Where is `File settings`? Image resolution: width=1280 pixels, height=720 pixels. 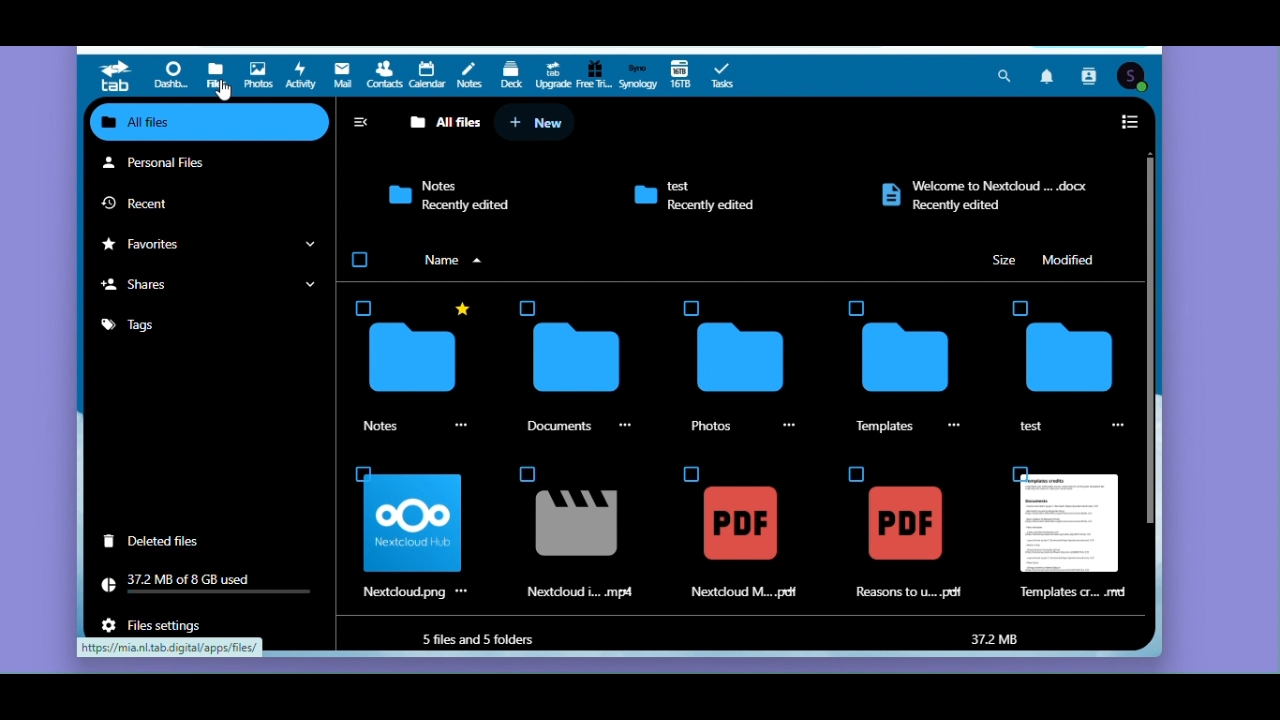 File settings is located at coordinates (163, 623).